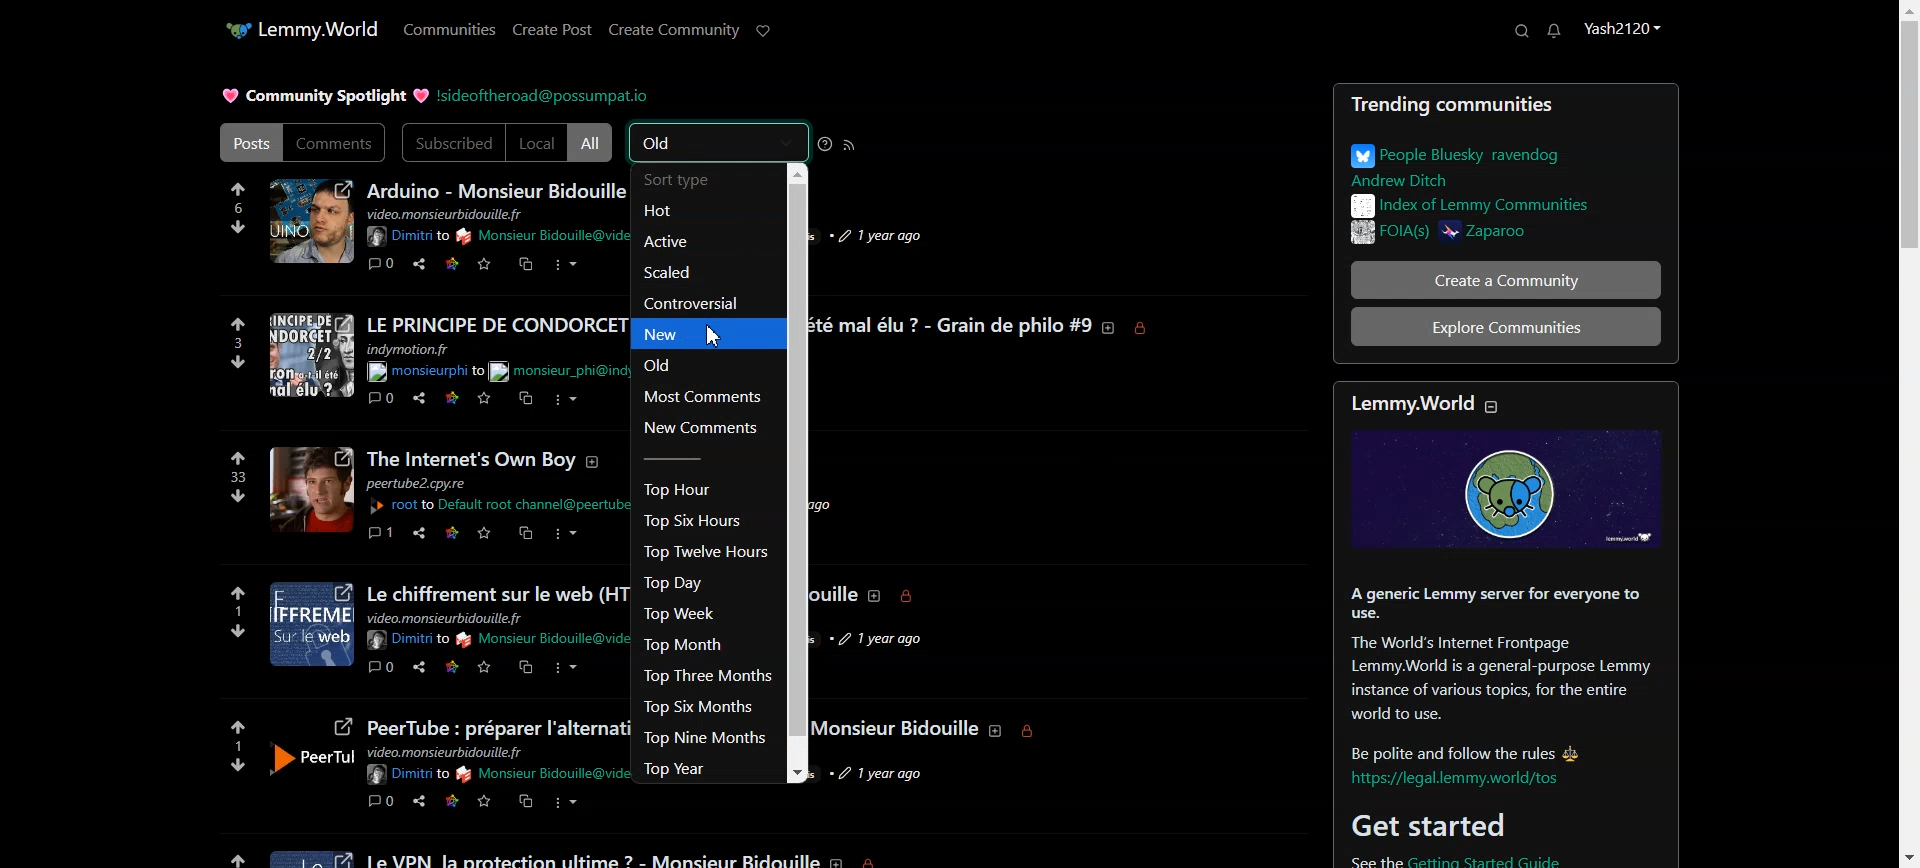 This screenshot has width=1920, height=868. What do you see at coordinates (452, 801) in the screenshot?
I see `` at bounding box center [452, 801].